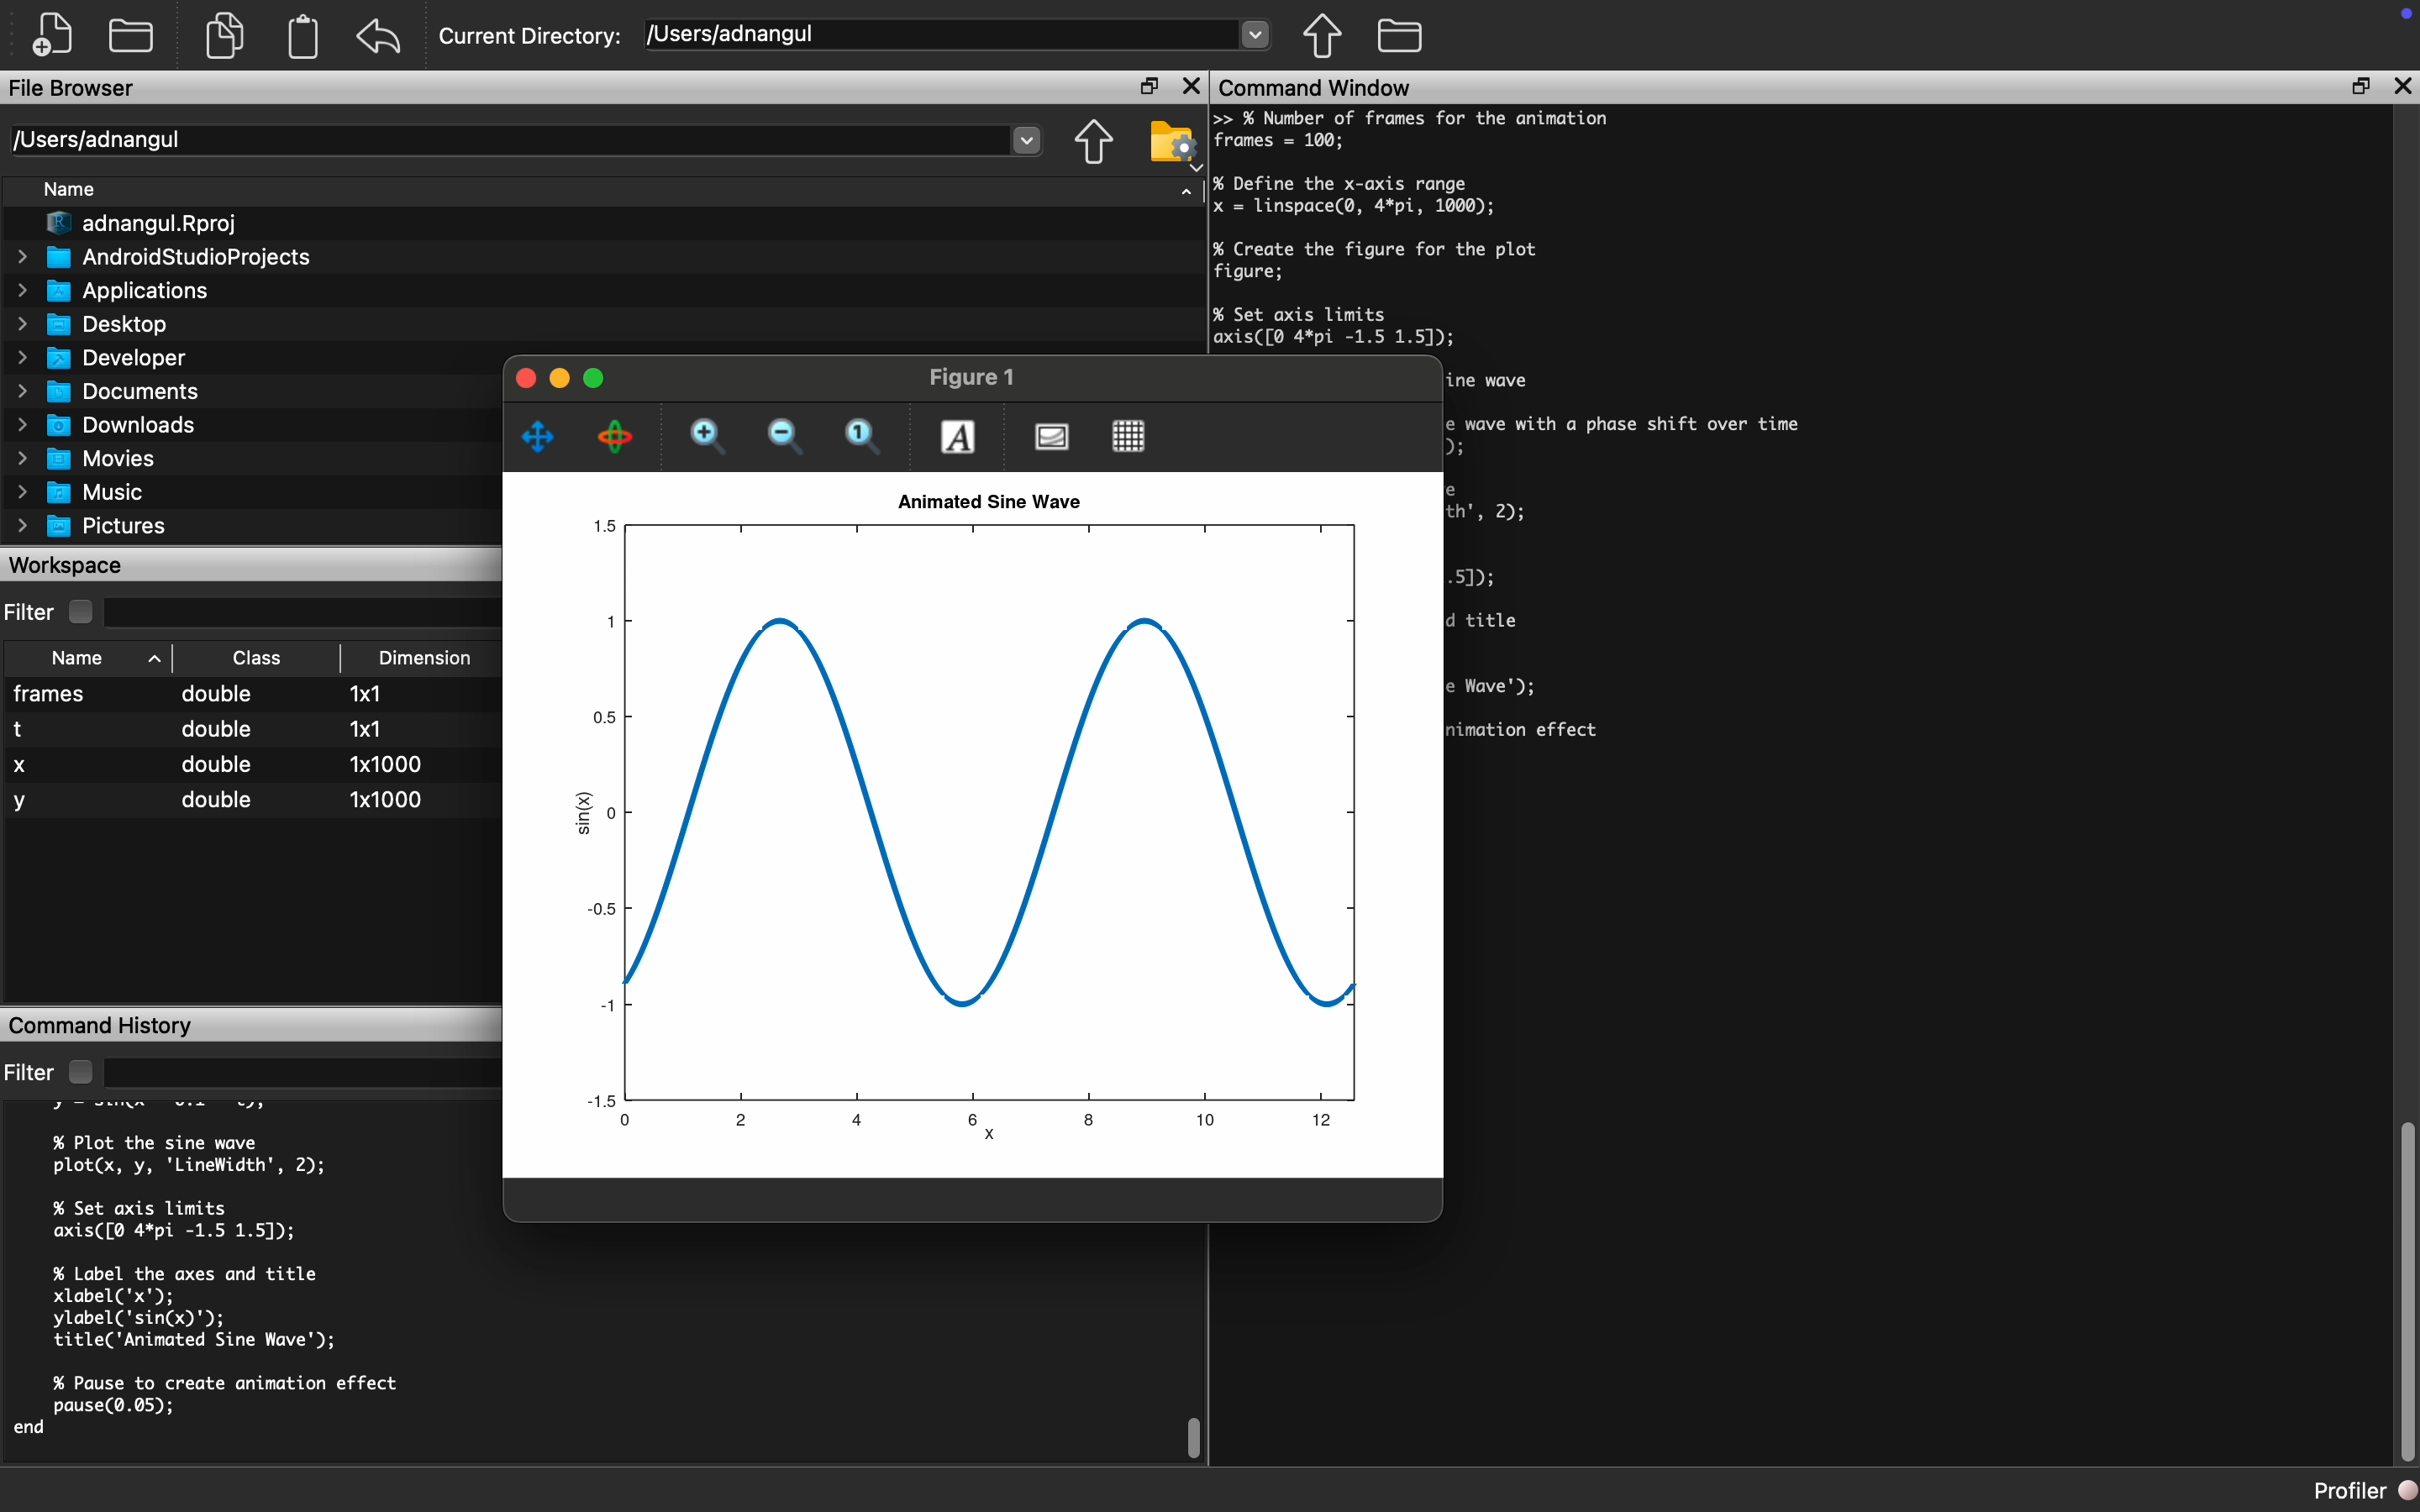  What do you see at coordinates (71, 189) in the screenshot?
I see `Name` at bounding box center [71, 189].